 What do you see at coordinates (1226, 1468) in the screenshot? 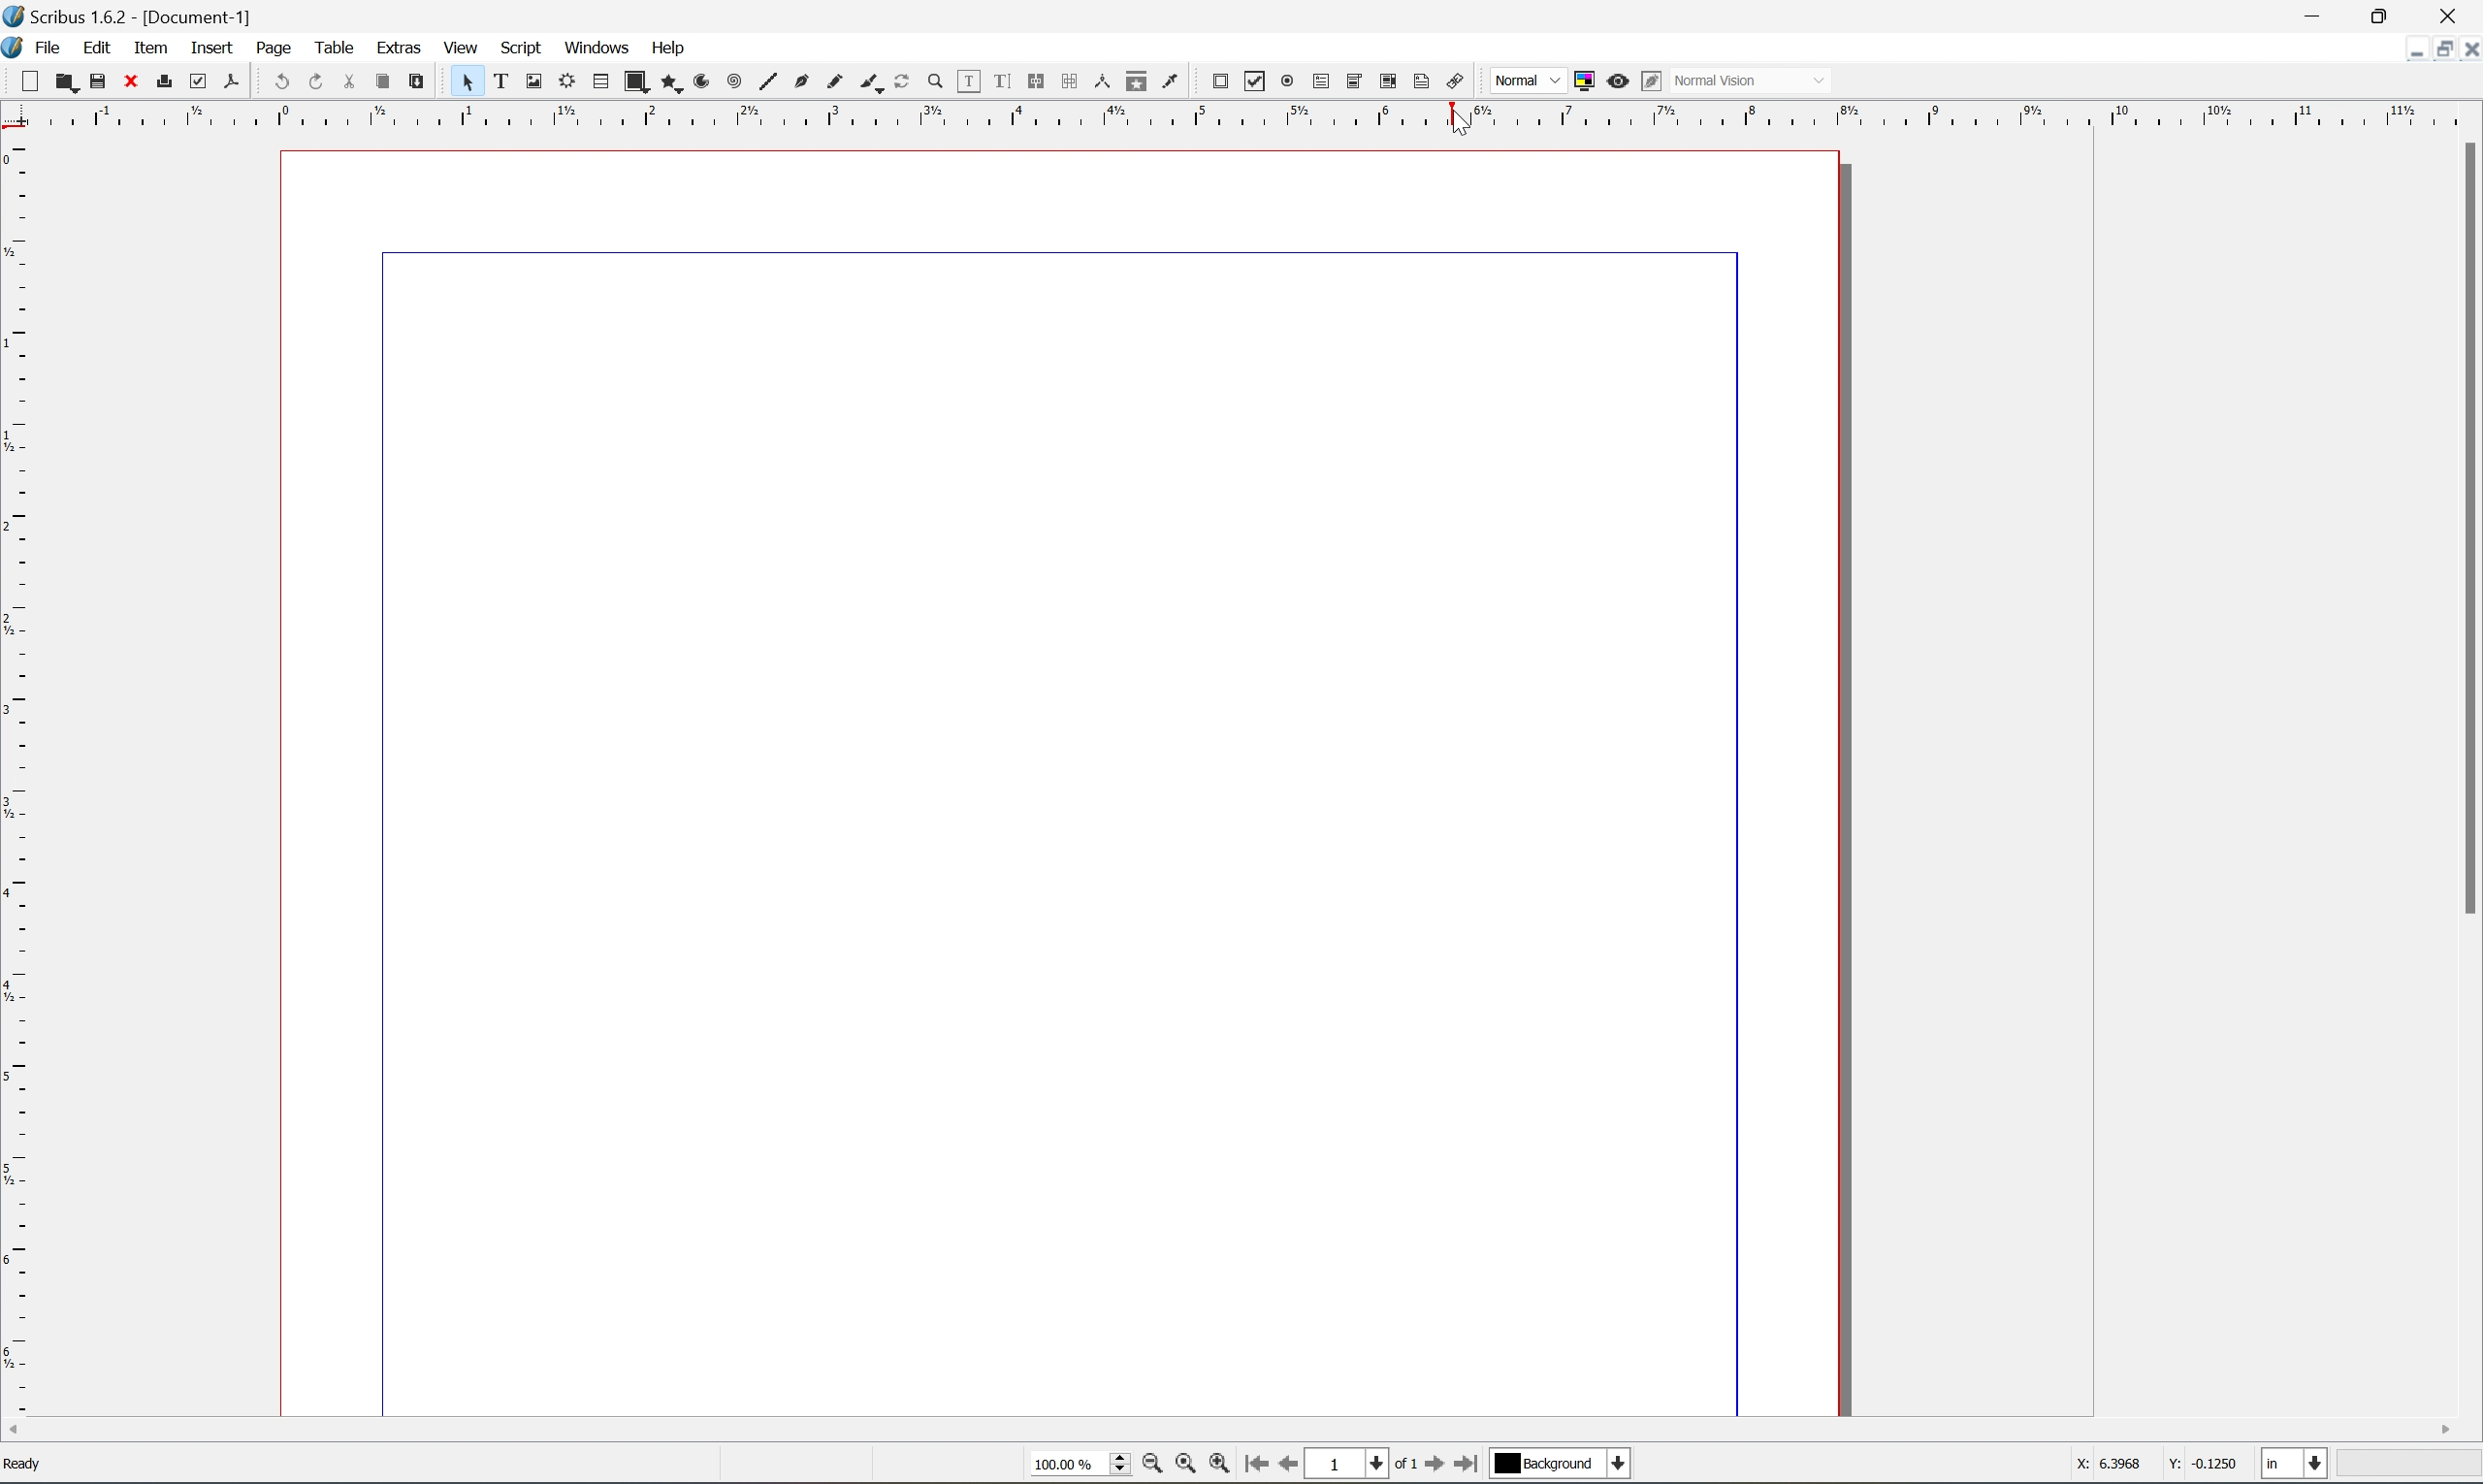
I see `zoom in` at bounding box center [1226, 1468].